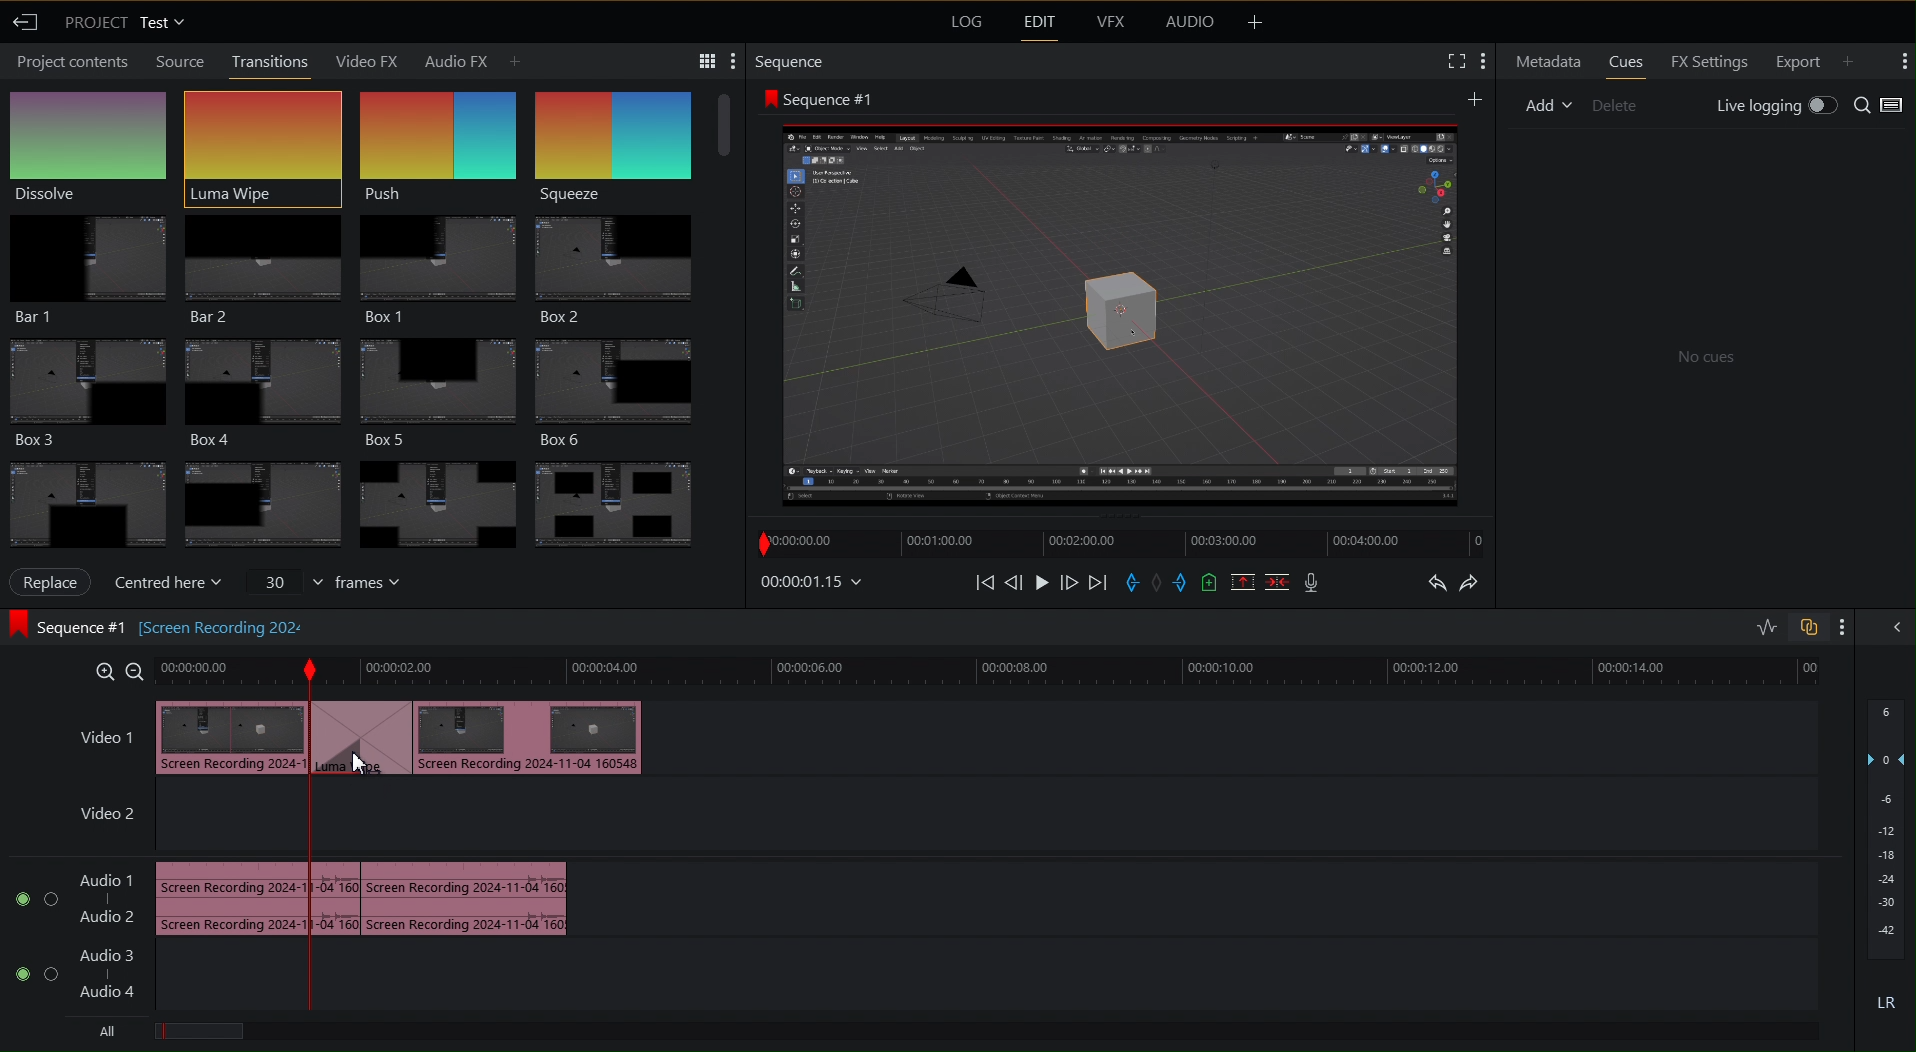  Describe the element at coordinates (1548, 105) in the screenshot. I see `Add` at that location.